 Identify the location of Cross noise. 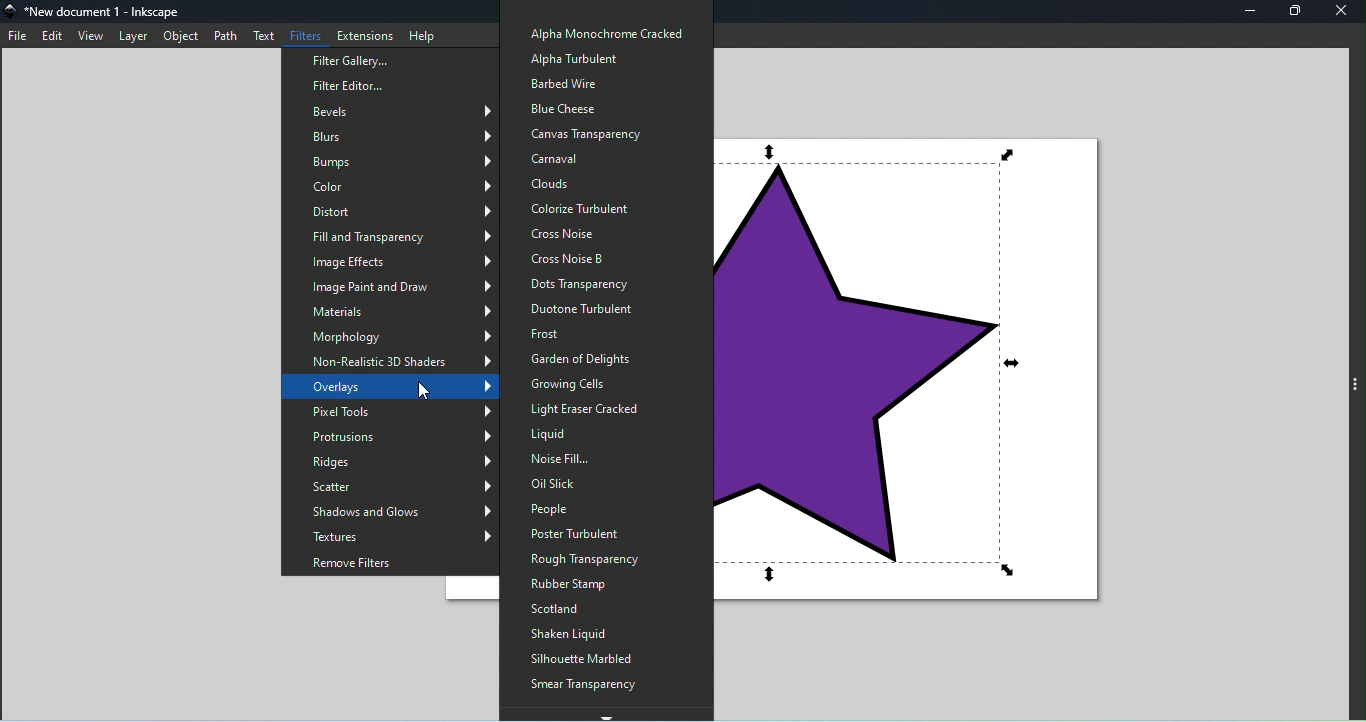
(596, 233).